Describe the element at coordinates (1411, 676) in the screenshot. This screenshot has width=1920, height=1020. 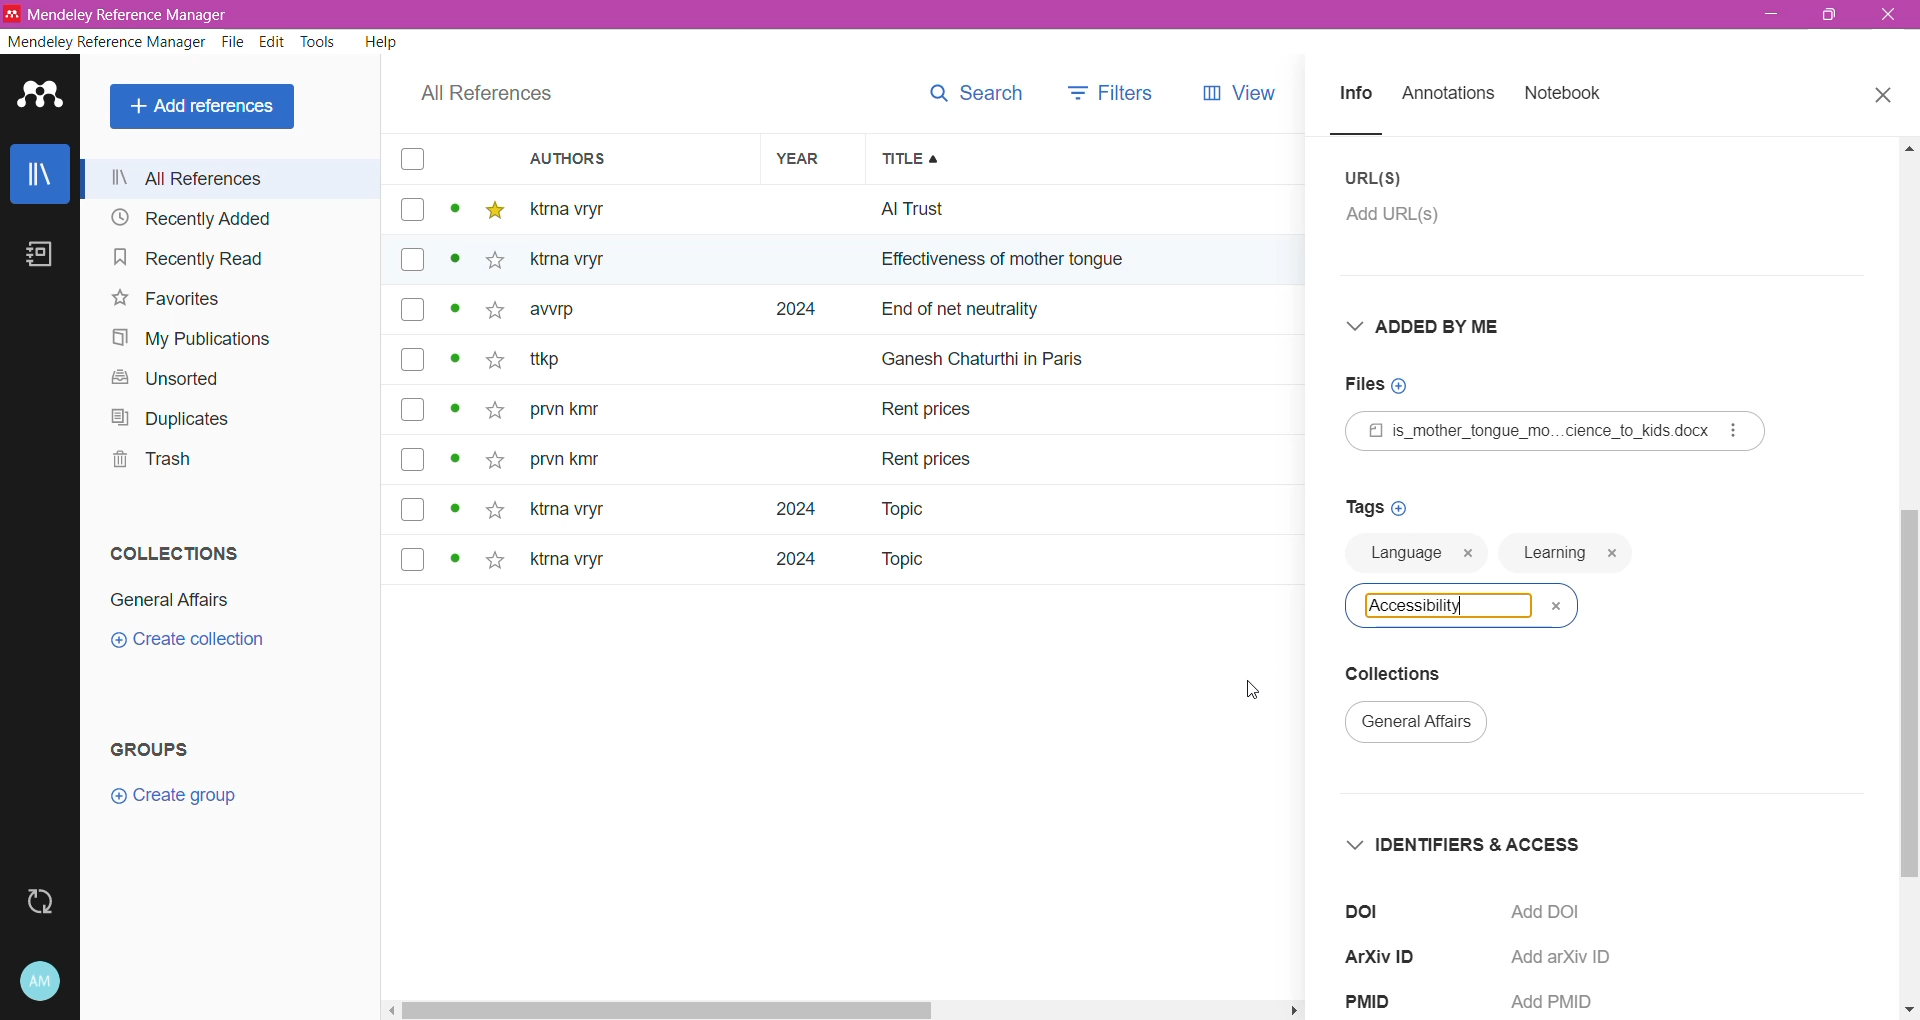
I see `Collections` at that location.